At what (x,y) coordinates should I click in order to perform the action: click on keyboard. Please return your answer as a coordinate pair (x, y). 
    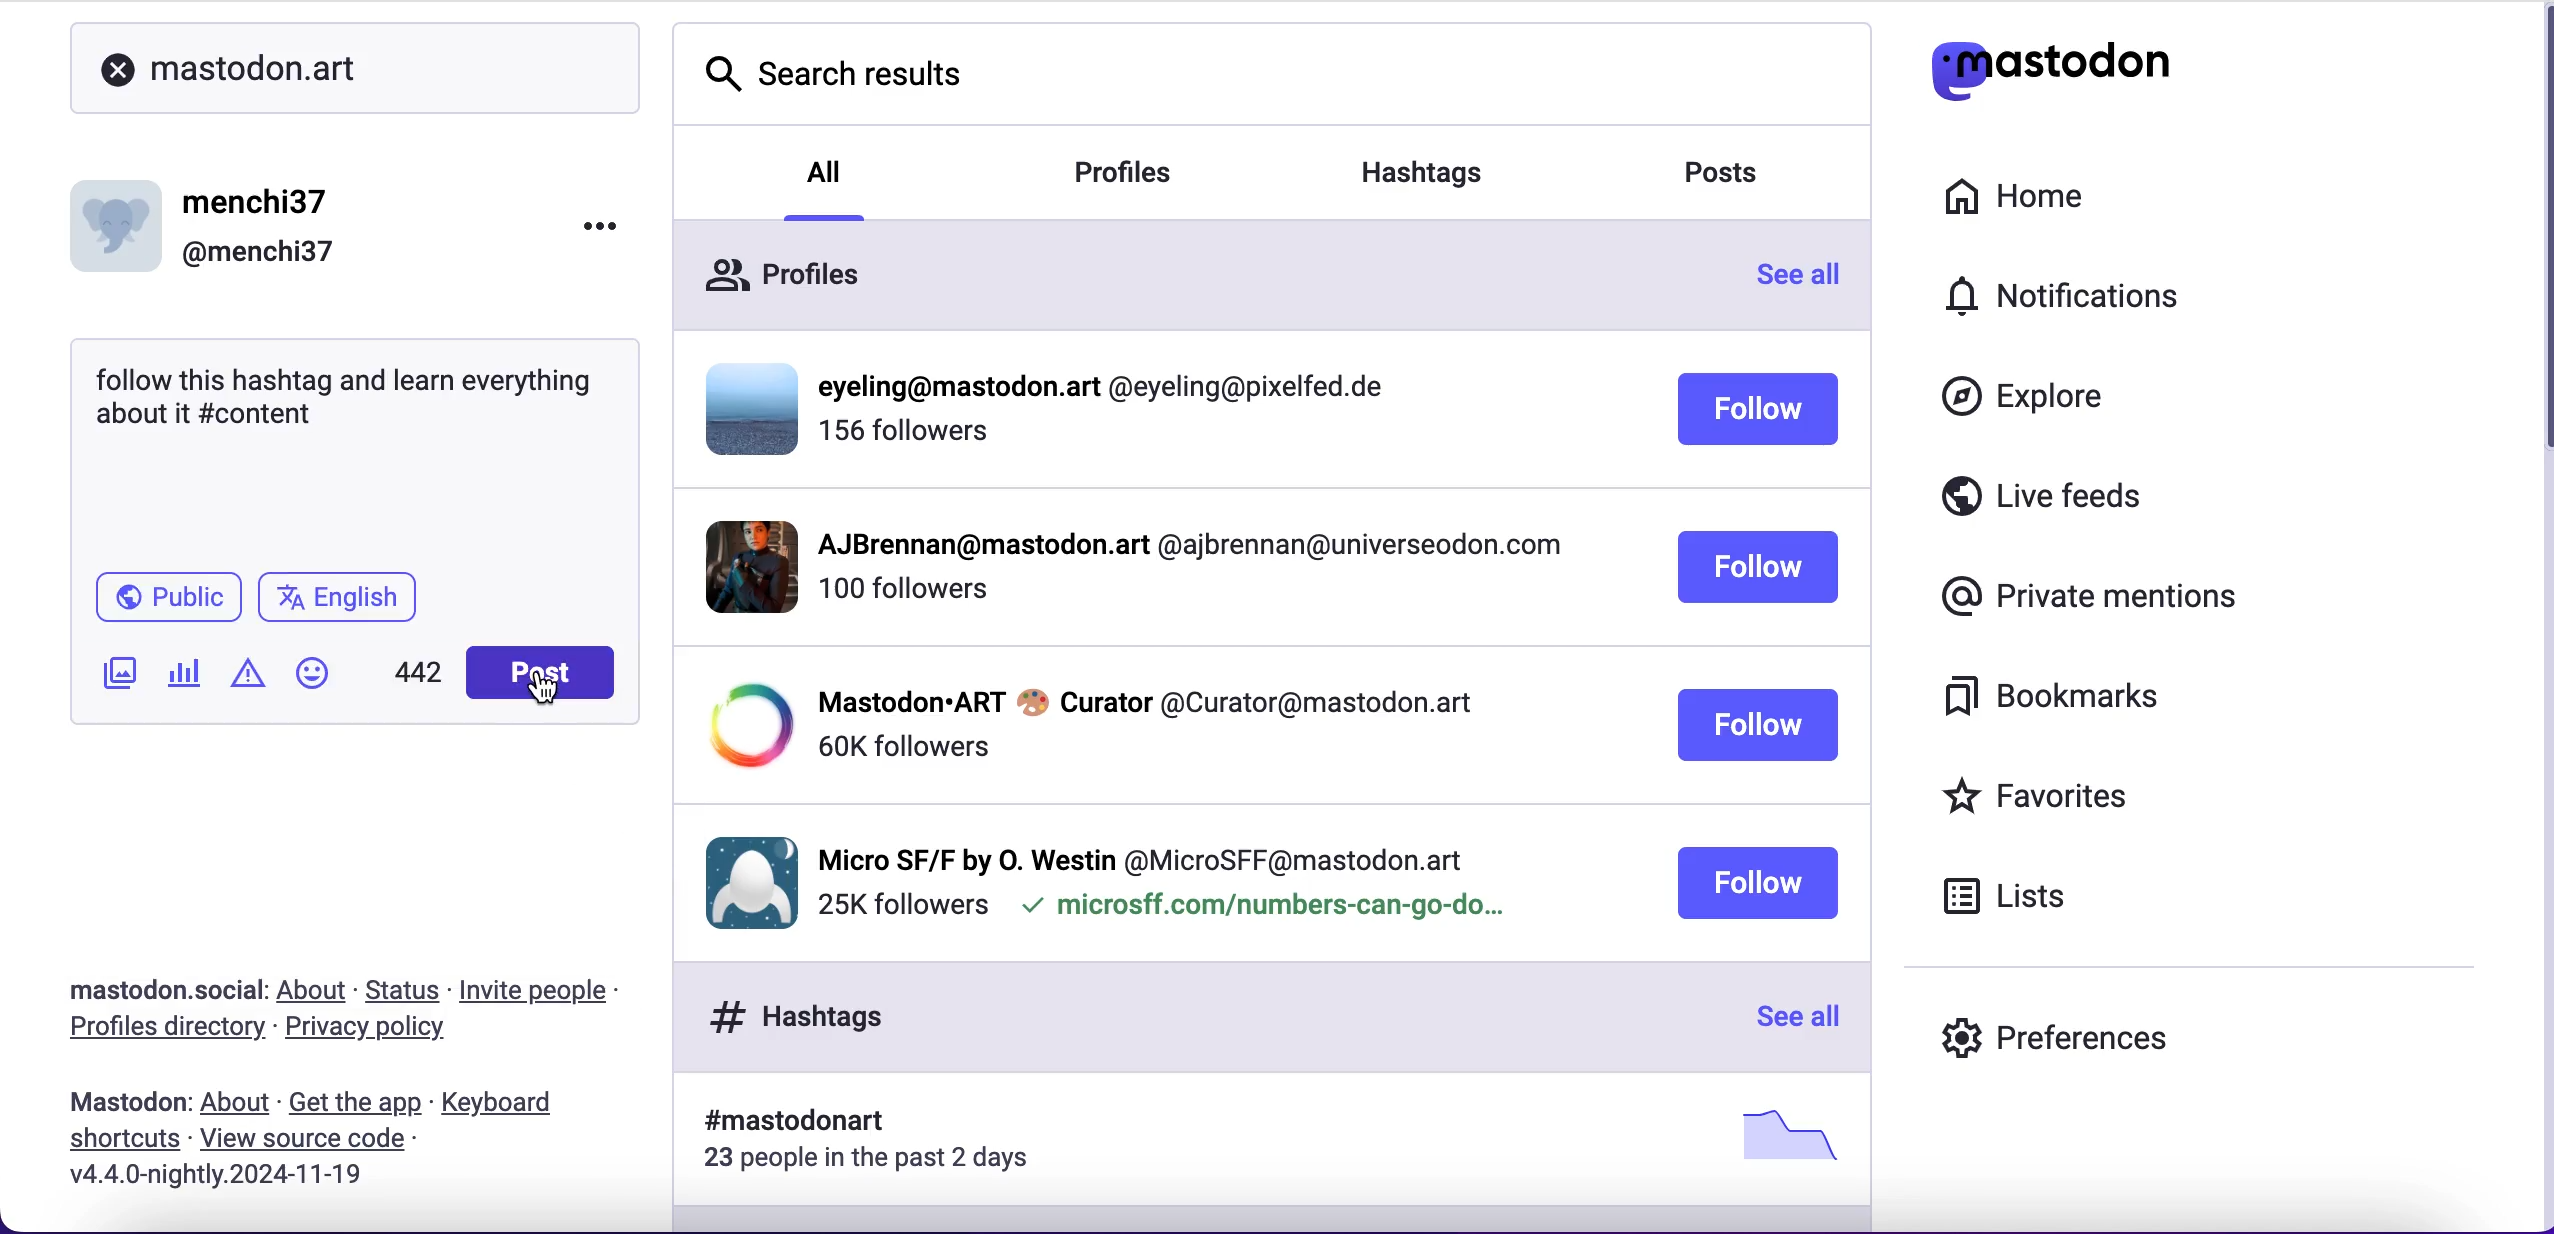
    Looking at the image, I should click on (504, 1104).